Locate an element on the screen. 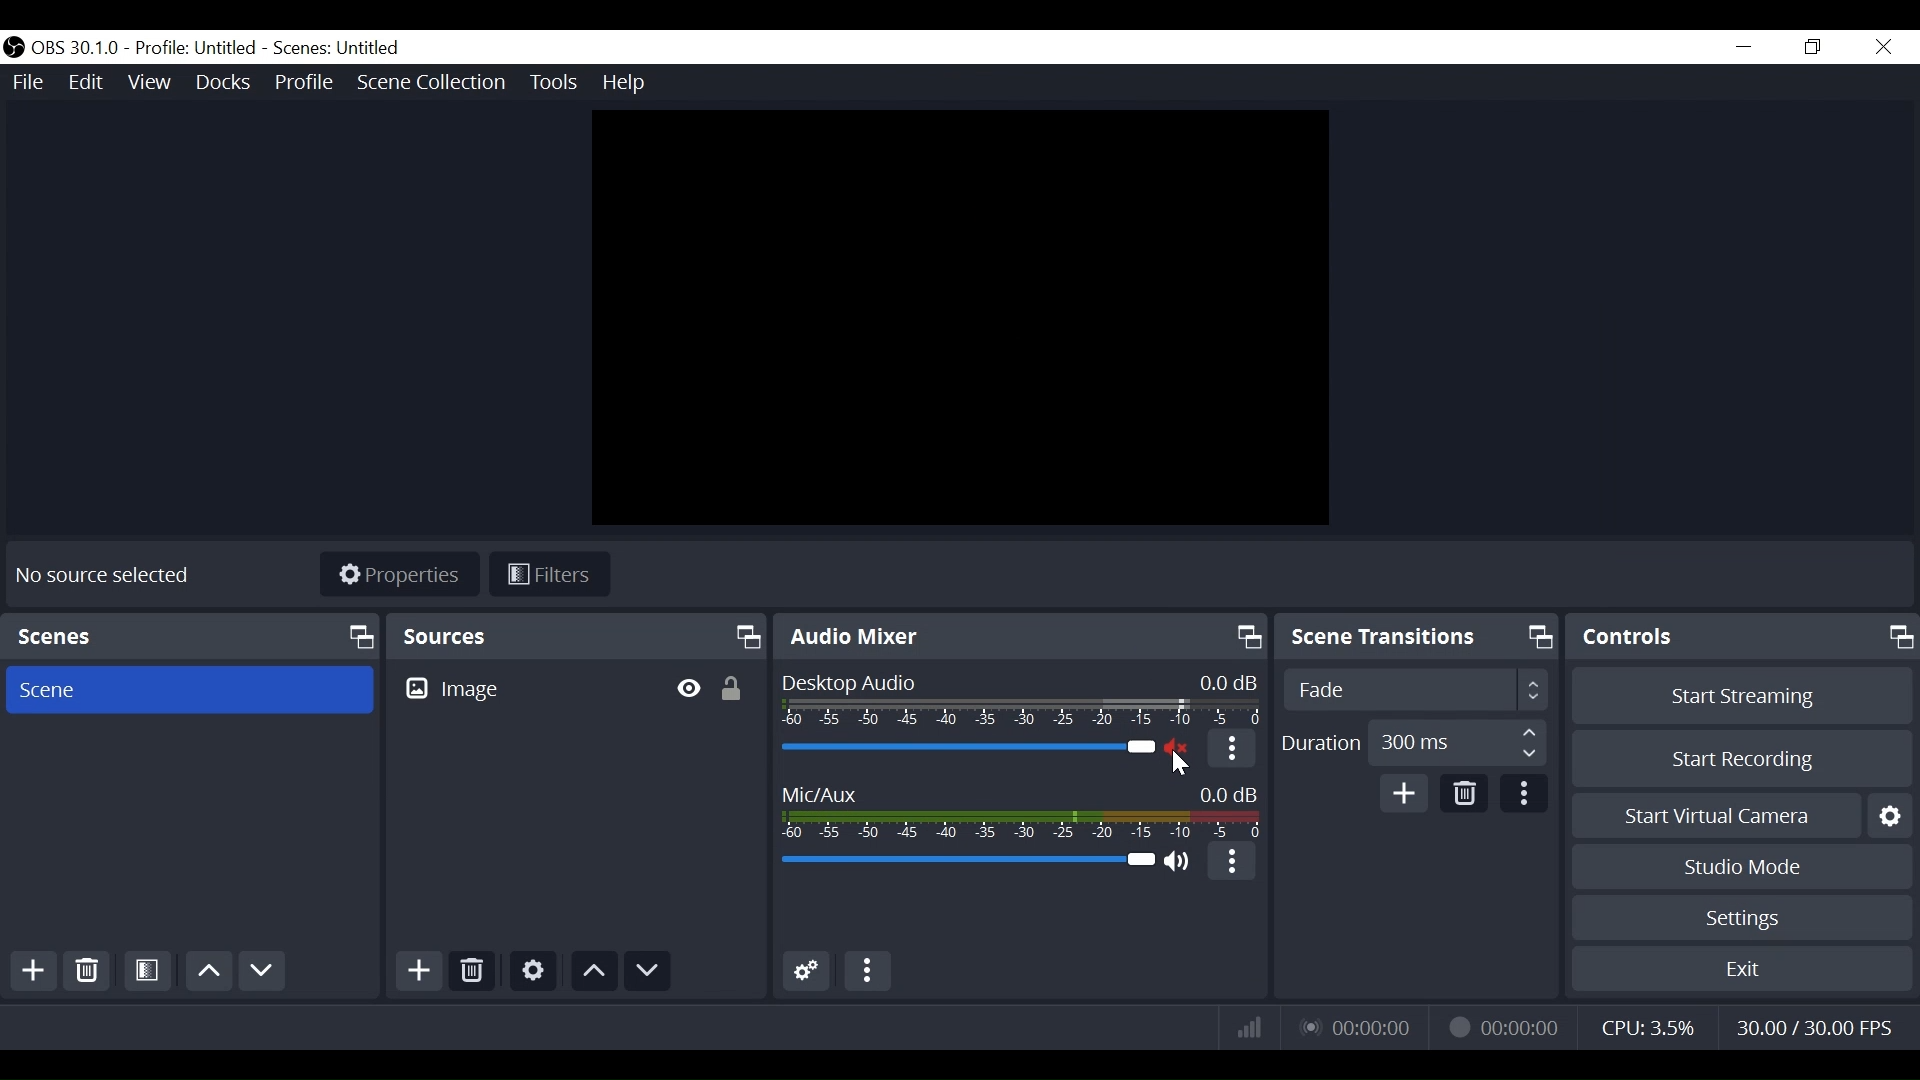  Image is located at coordinates (457, 691).